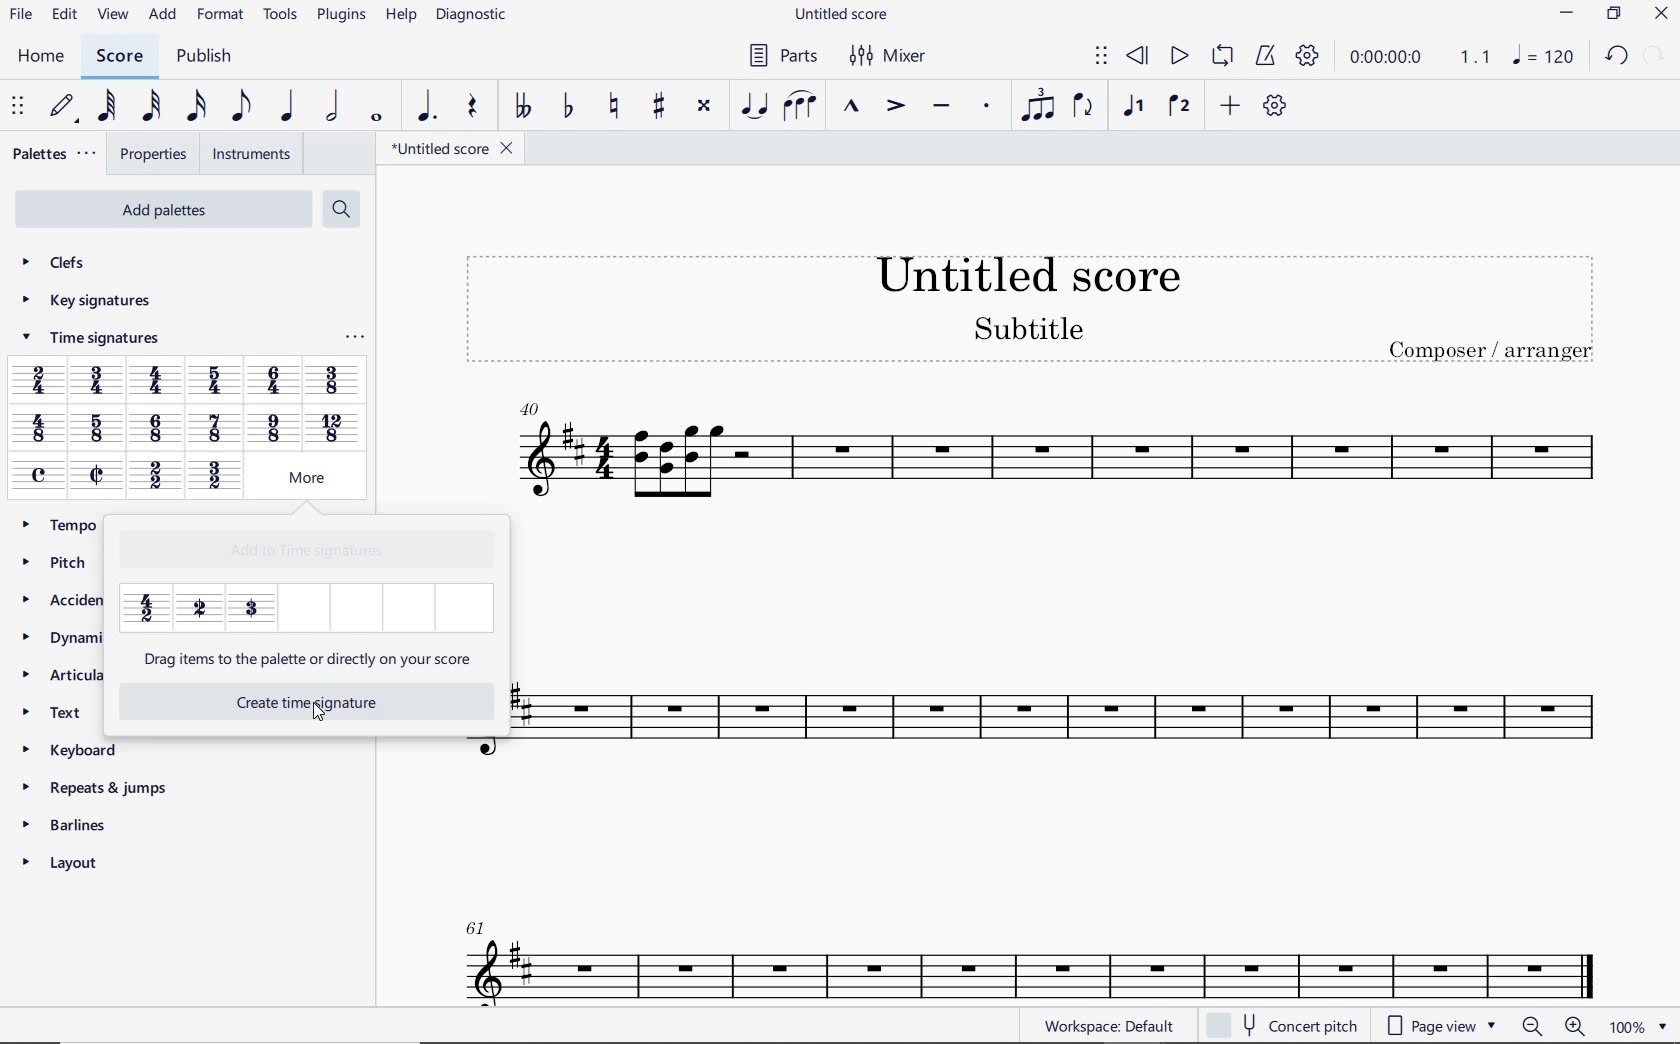 This screenshot has width=1680, height=1044. What do you see at coordinates (474, 107) in the screenshot?
I see `REST` at bounding box center [474, 107].